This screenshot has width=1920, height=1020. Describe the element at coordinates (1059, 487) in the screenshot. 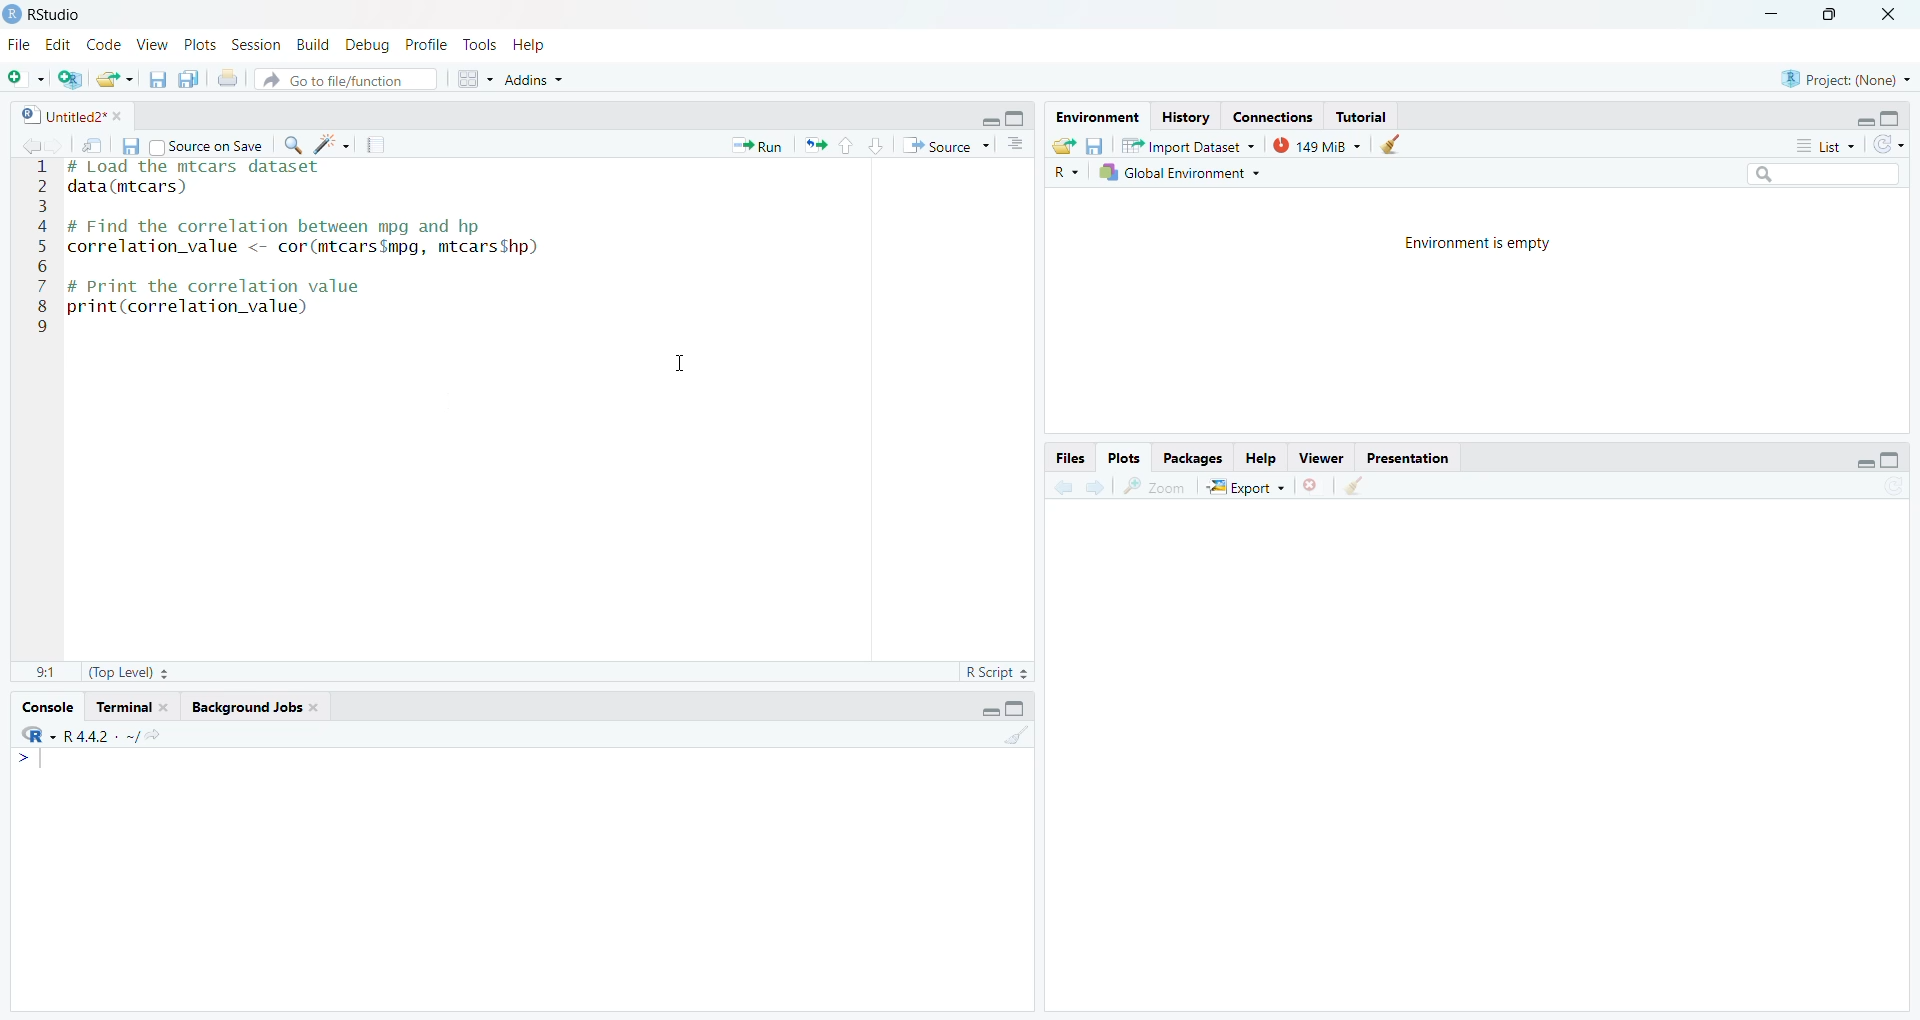

I see `Go back to the previous source location (Ctrl + F9)` at that location.